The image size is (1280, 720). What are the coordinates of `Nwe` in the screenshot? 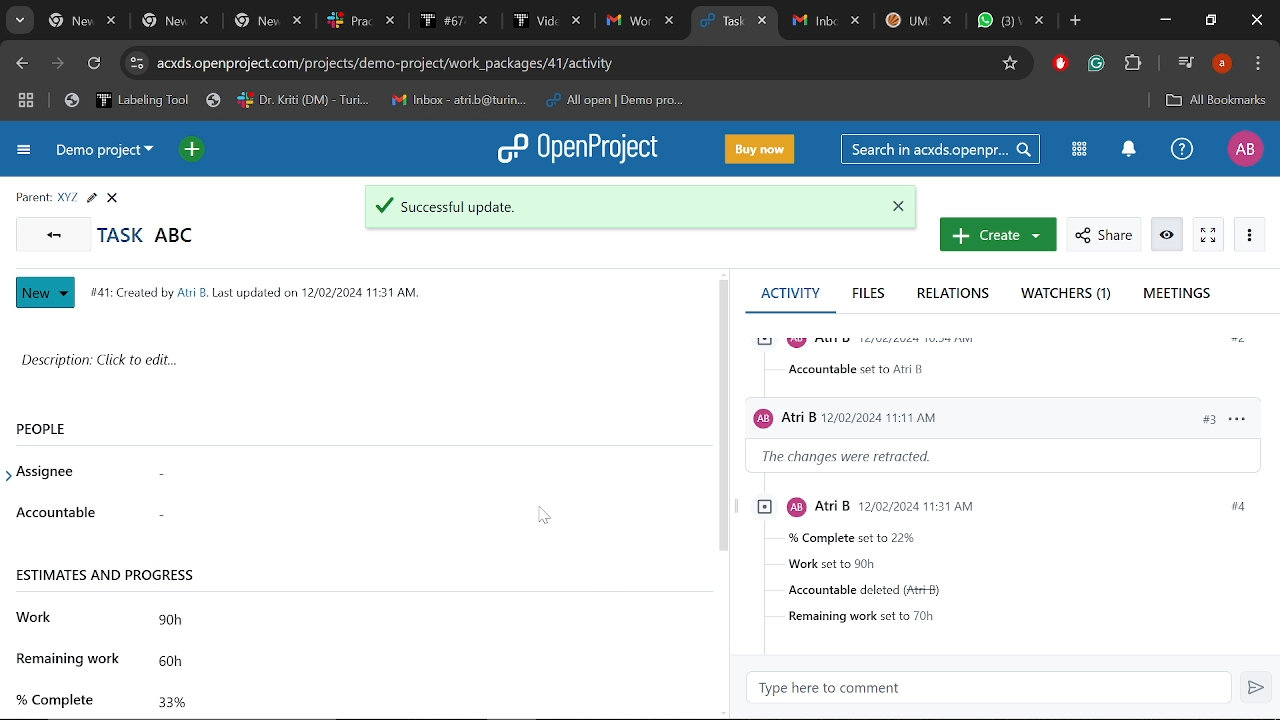 It's located at (46, 293).